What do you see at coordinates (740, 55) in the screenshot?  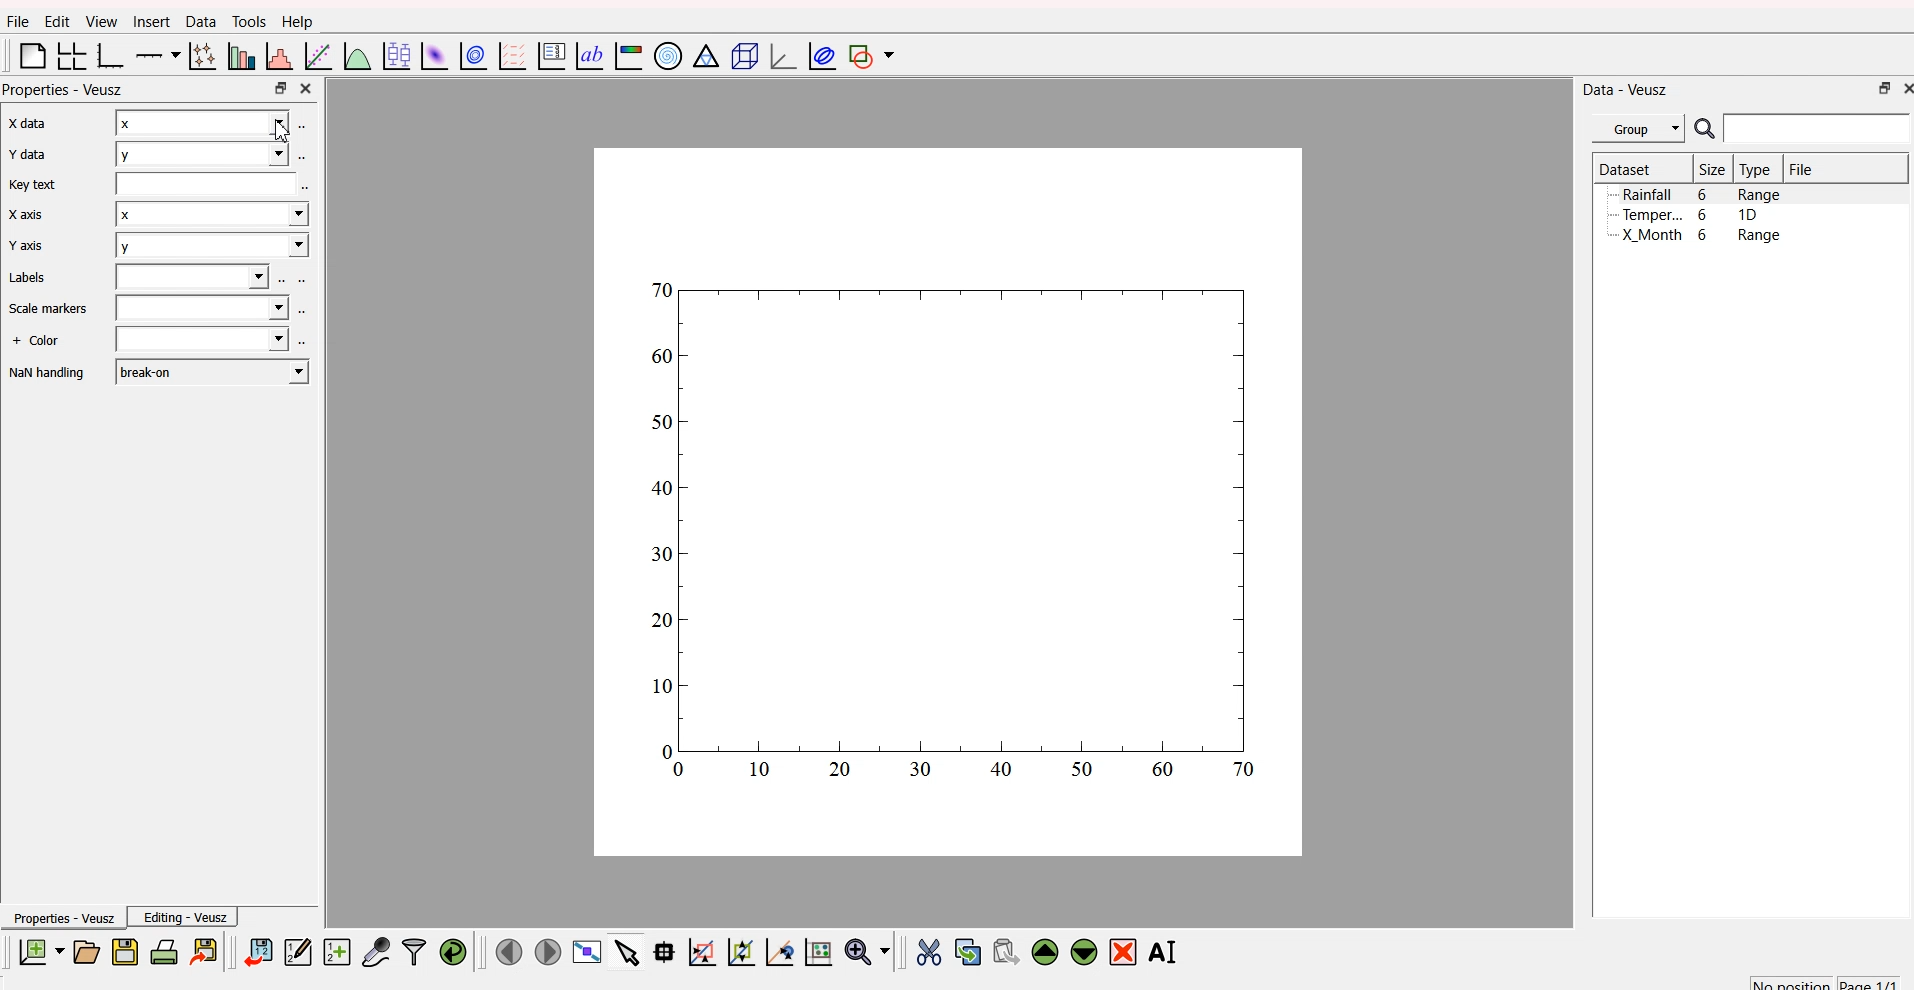 I see `3D scene` at bounding box center [740, 55].